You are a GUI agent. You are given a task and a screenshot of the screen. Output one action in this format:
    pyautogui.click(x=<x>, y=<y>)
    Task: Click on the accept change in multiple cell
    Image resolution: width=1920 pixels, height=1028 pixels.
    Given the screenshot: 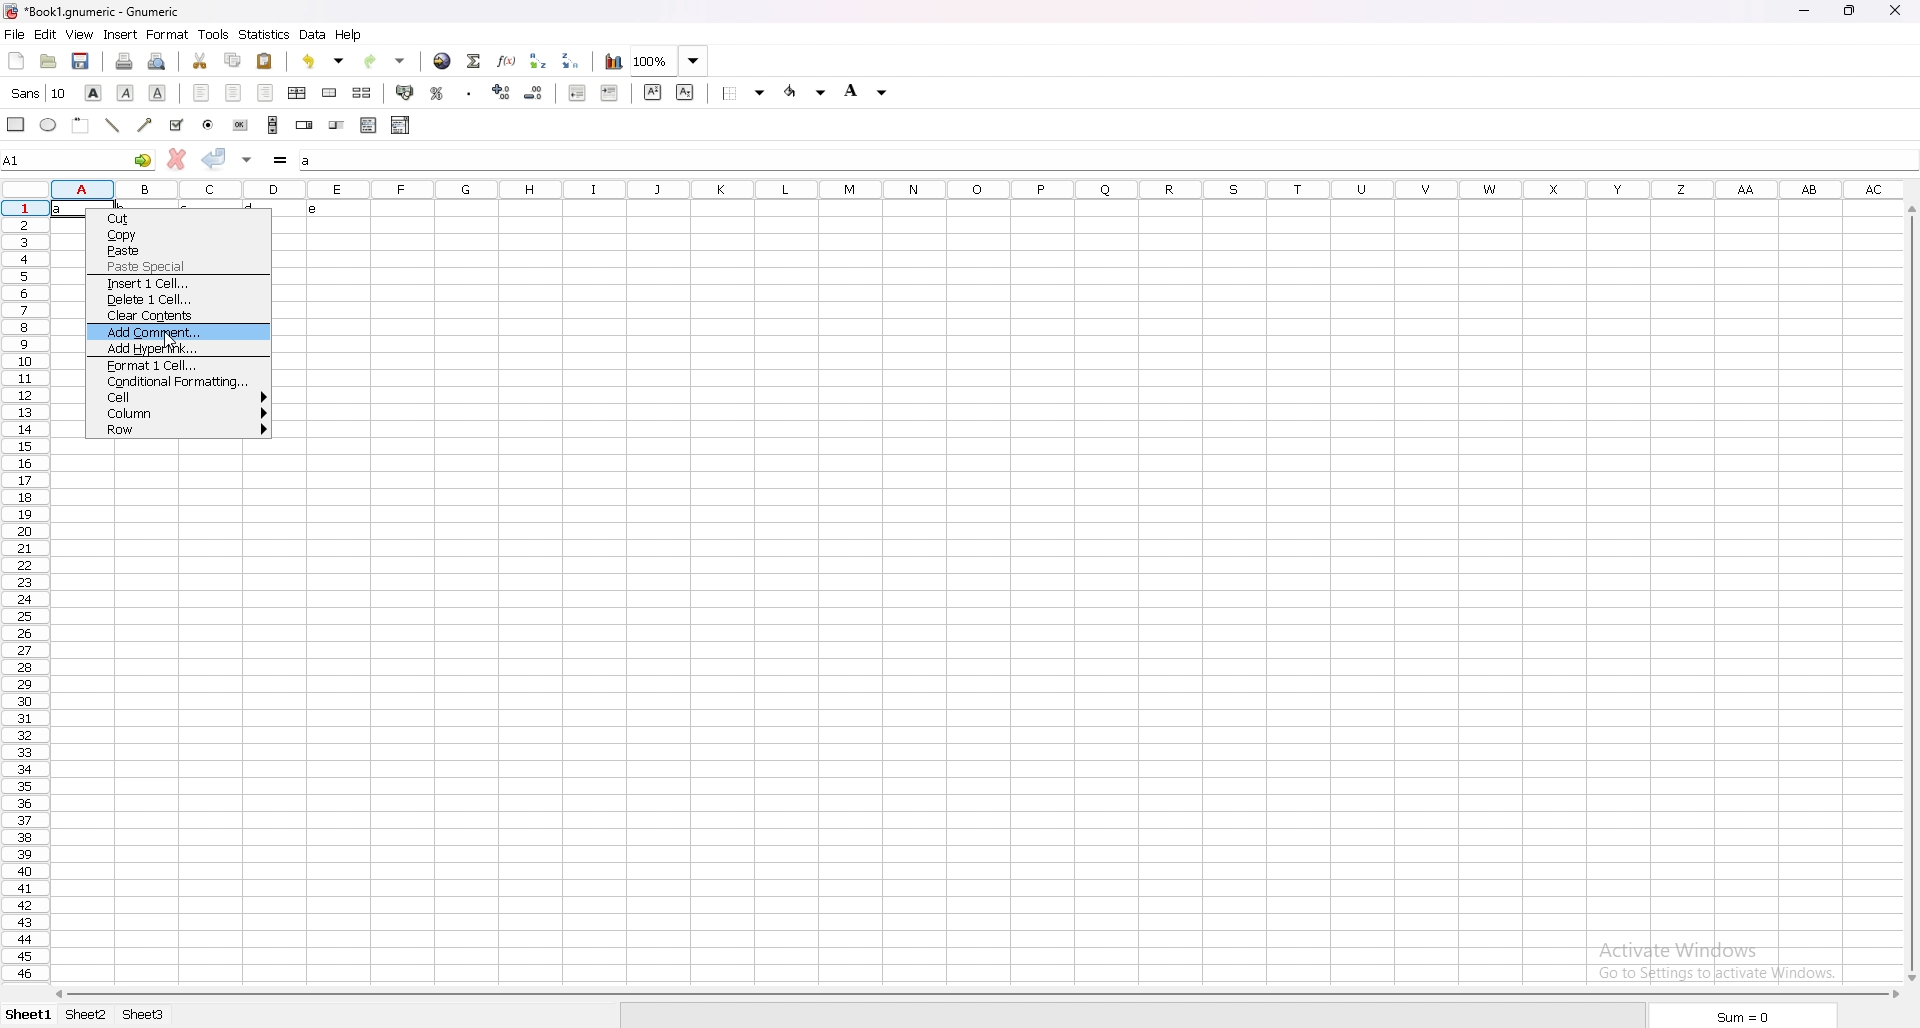 What is the action you would take?
    pyautogui.click(x=247, y=160)
    